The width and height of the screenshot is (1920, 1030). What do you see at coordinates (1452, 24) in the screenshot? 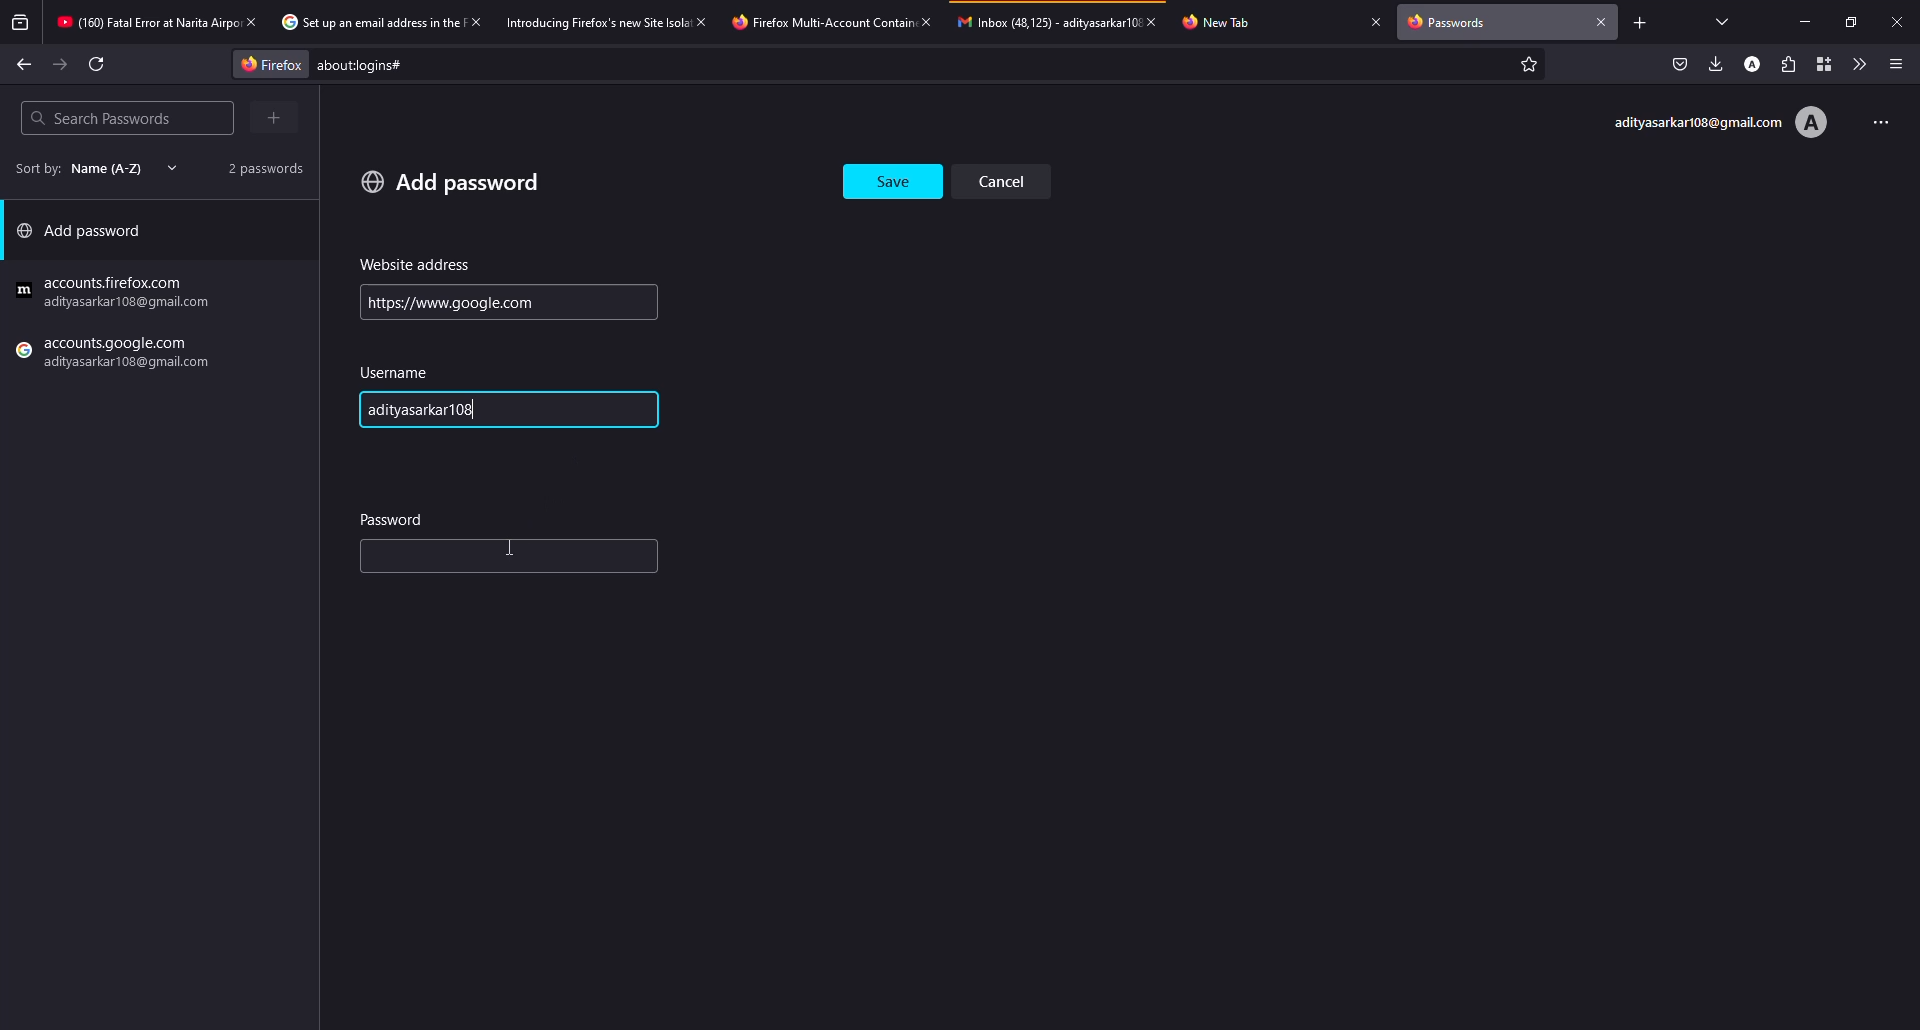
I see `passwords` at bounding box center [1452, 24].